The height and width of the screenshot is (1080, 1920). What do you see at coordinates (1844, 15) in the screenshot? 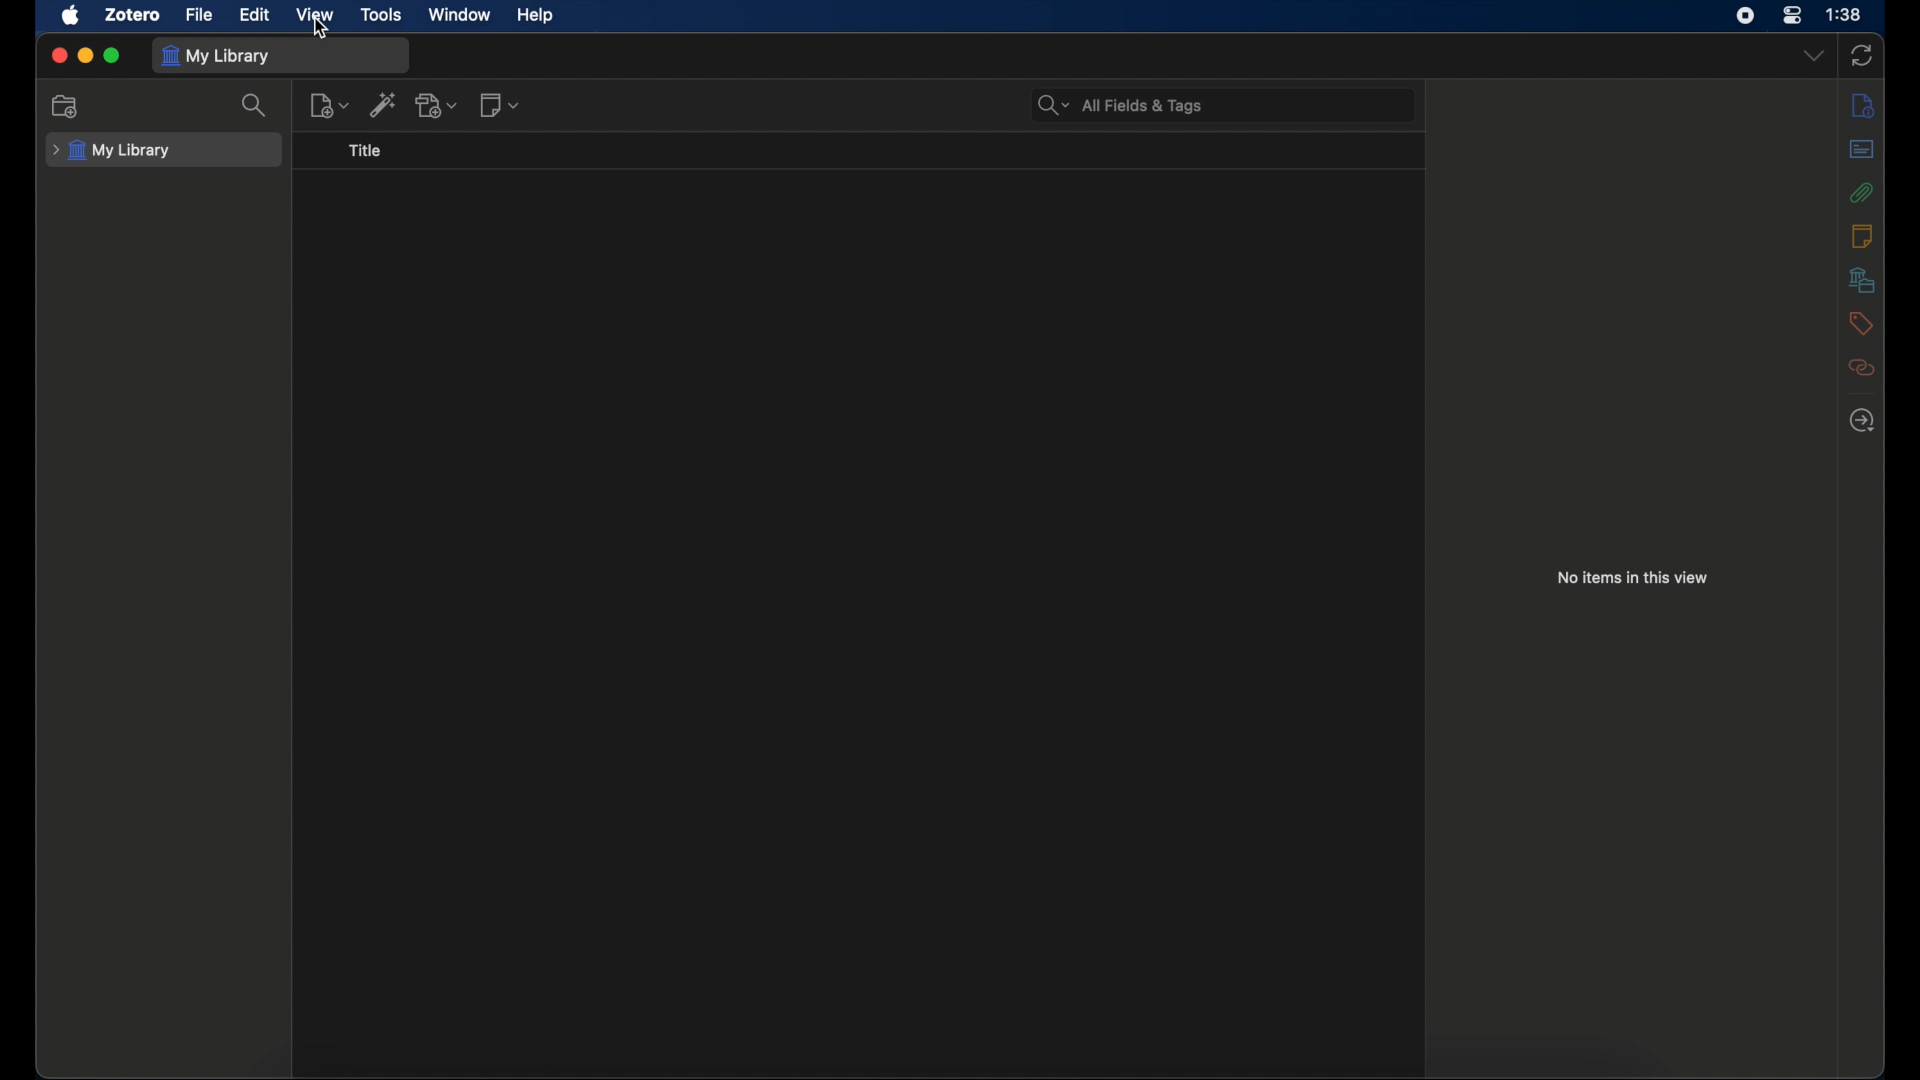
I see `time (1:38)` at bounding box center [1844, 15].